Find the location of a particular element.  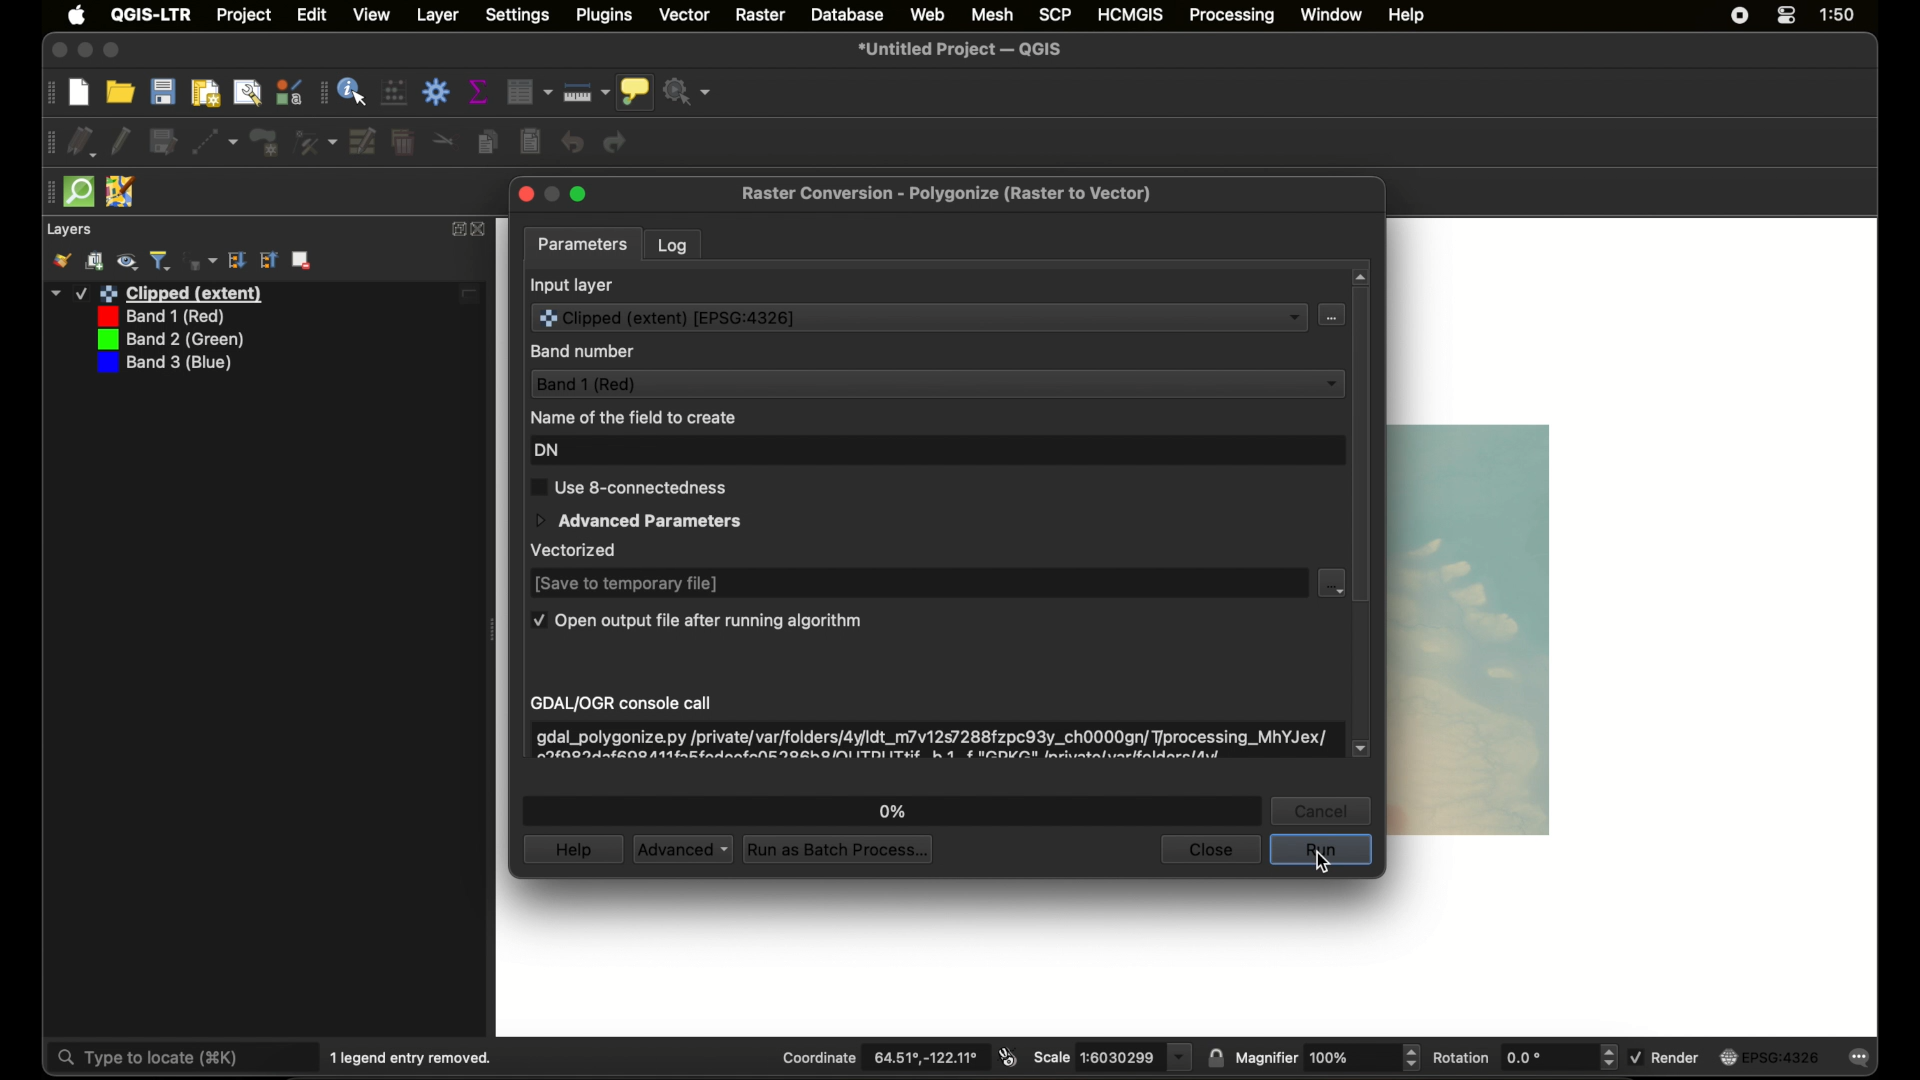

collapse all is located at coordinates (237, 260).